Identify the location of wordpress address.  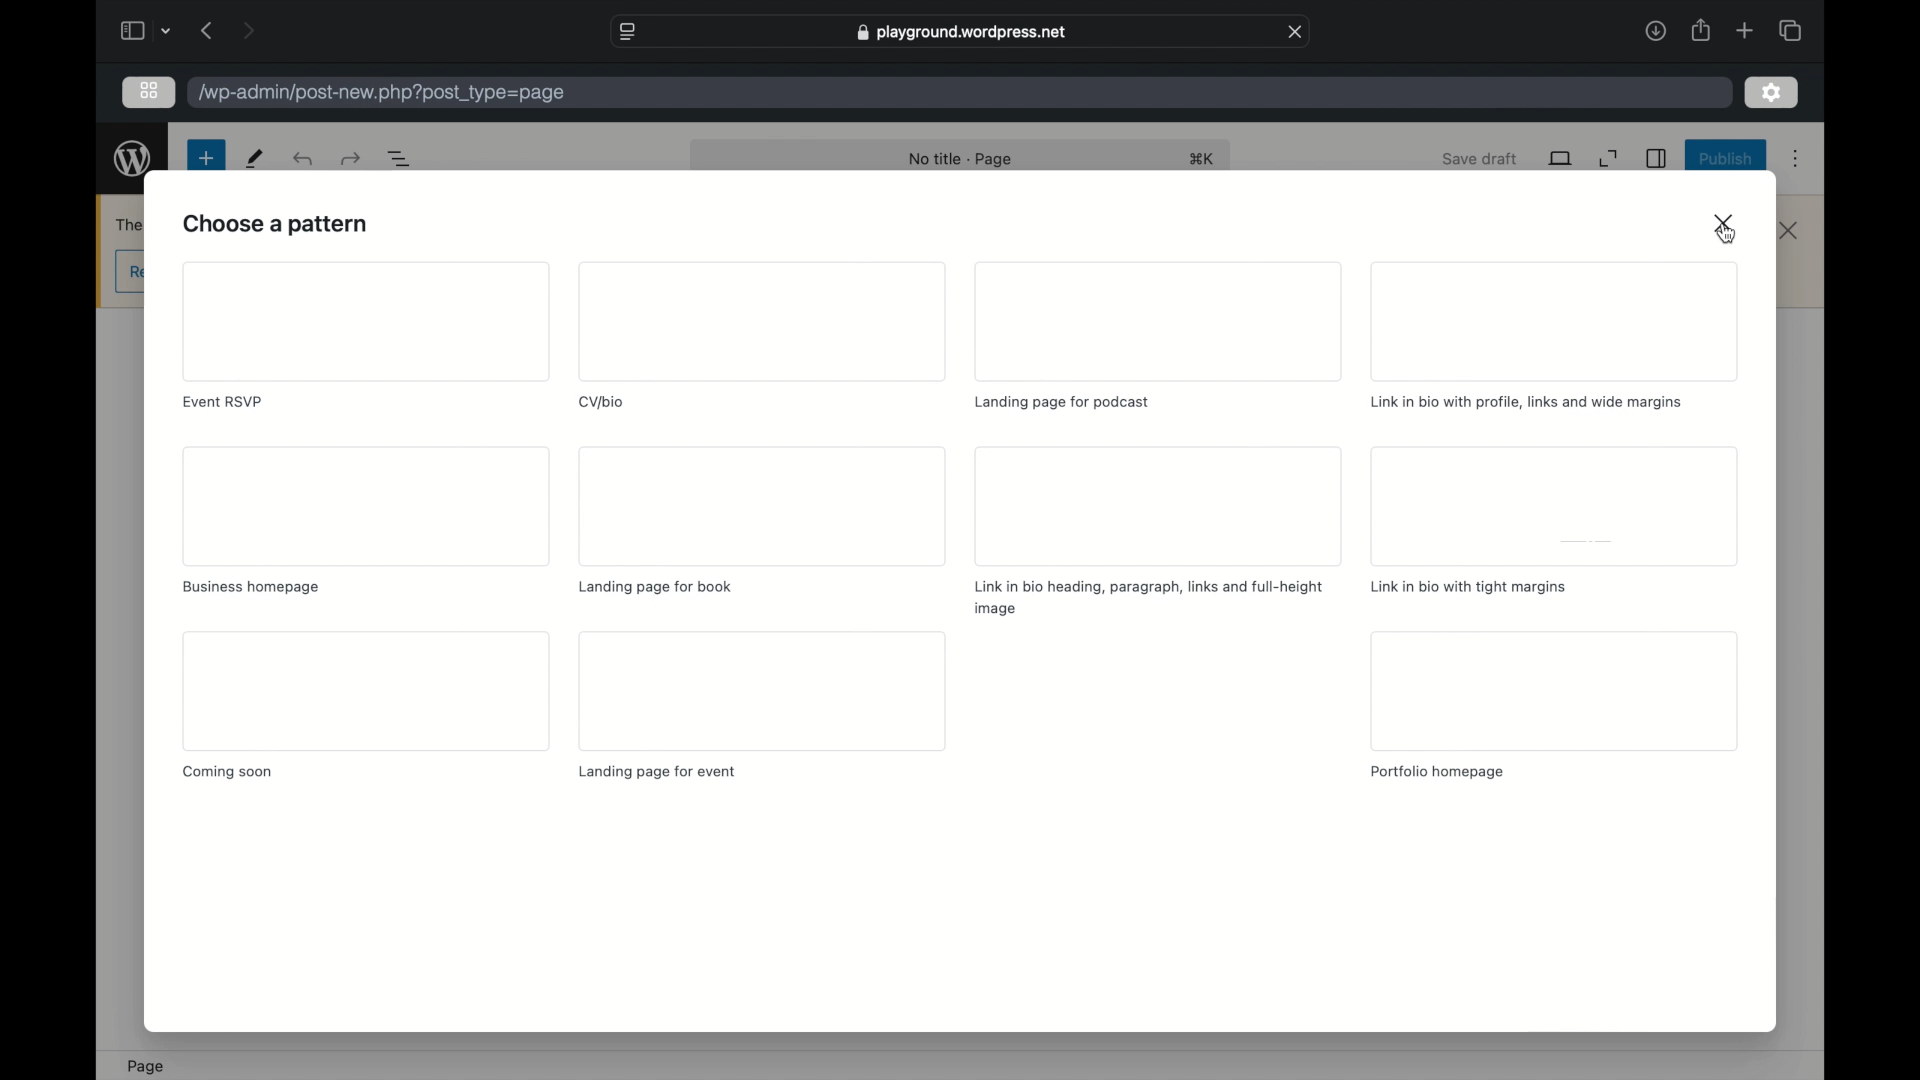
(384, 94).